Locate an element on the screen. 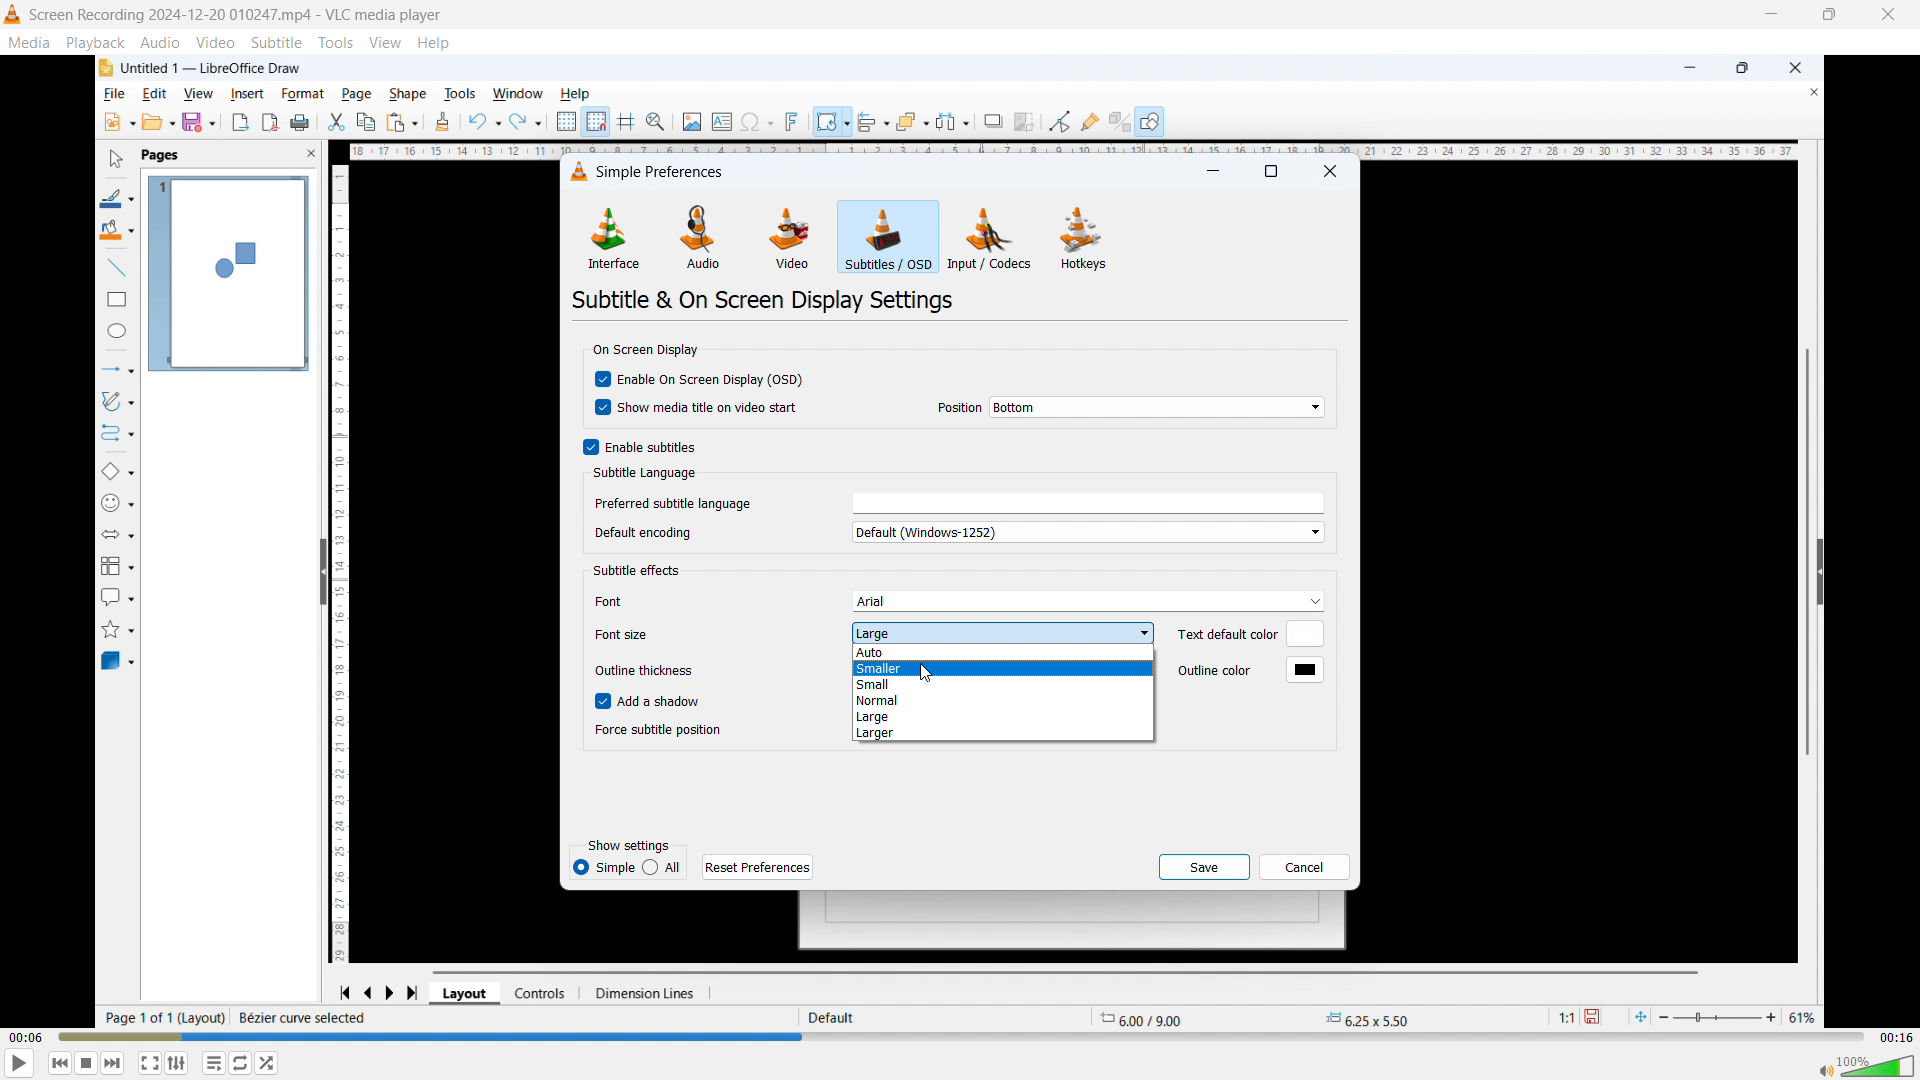  random  is located at coordinates (267, 1063).